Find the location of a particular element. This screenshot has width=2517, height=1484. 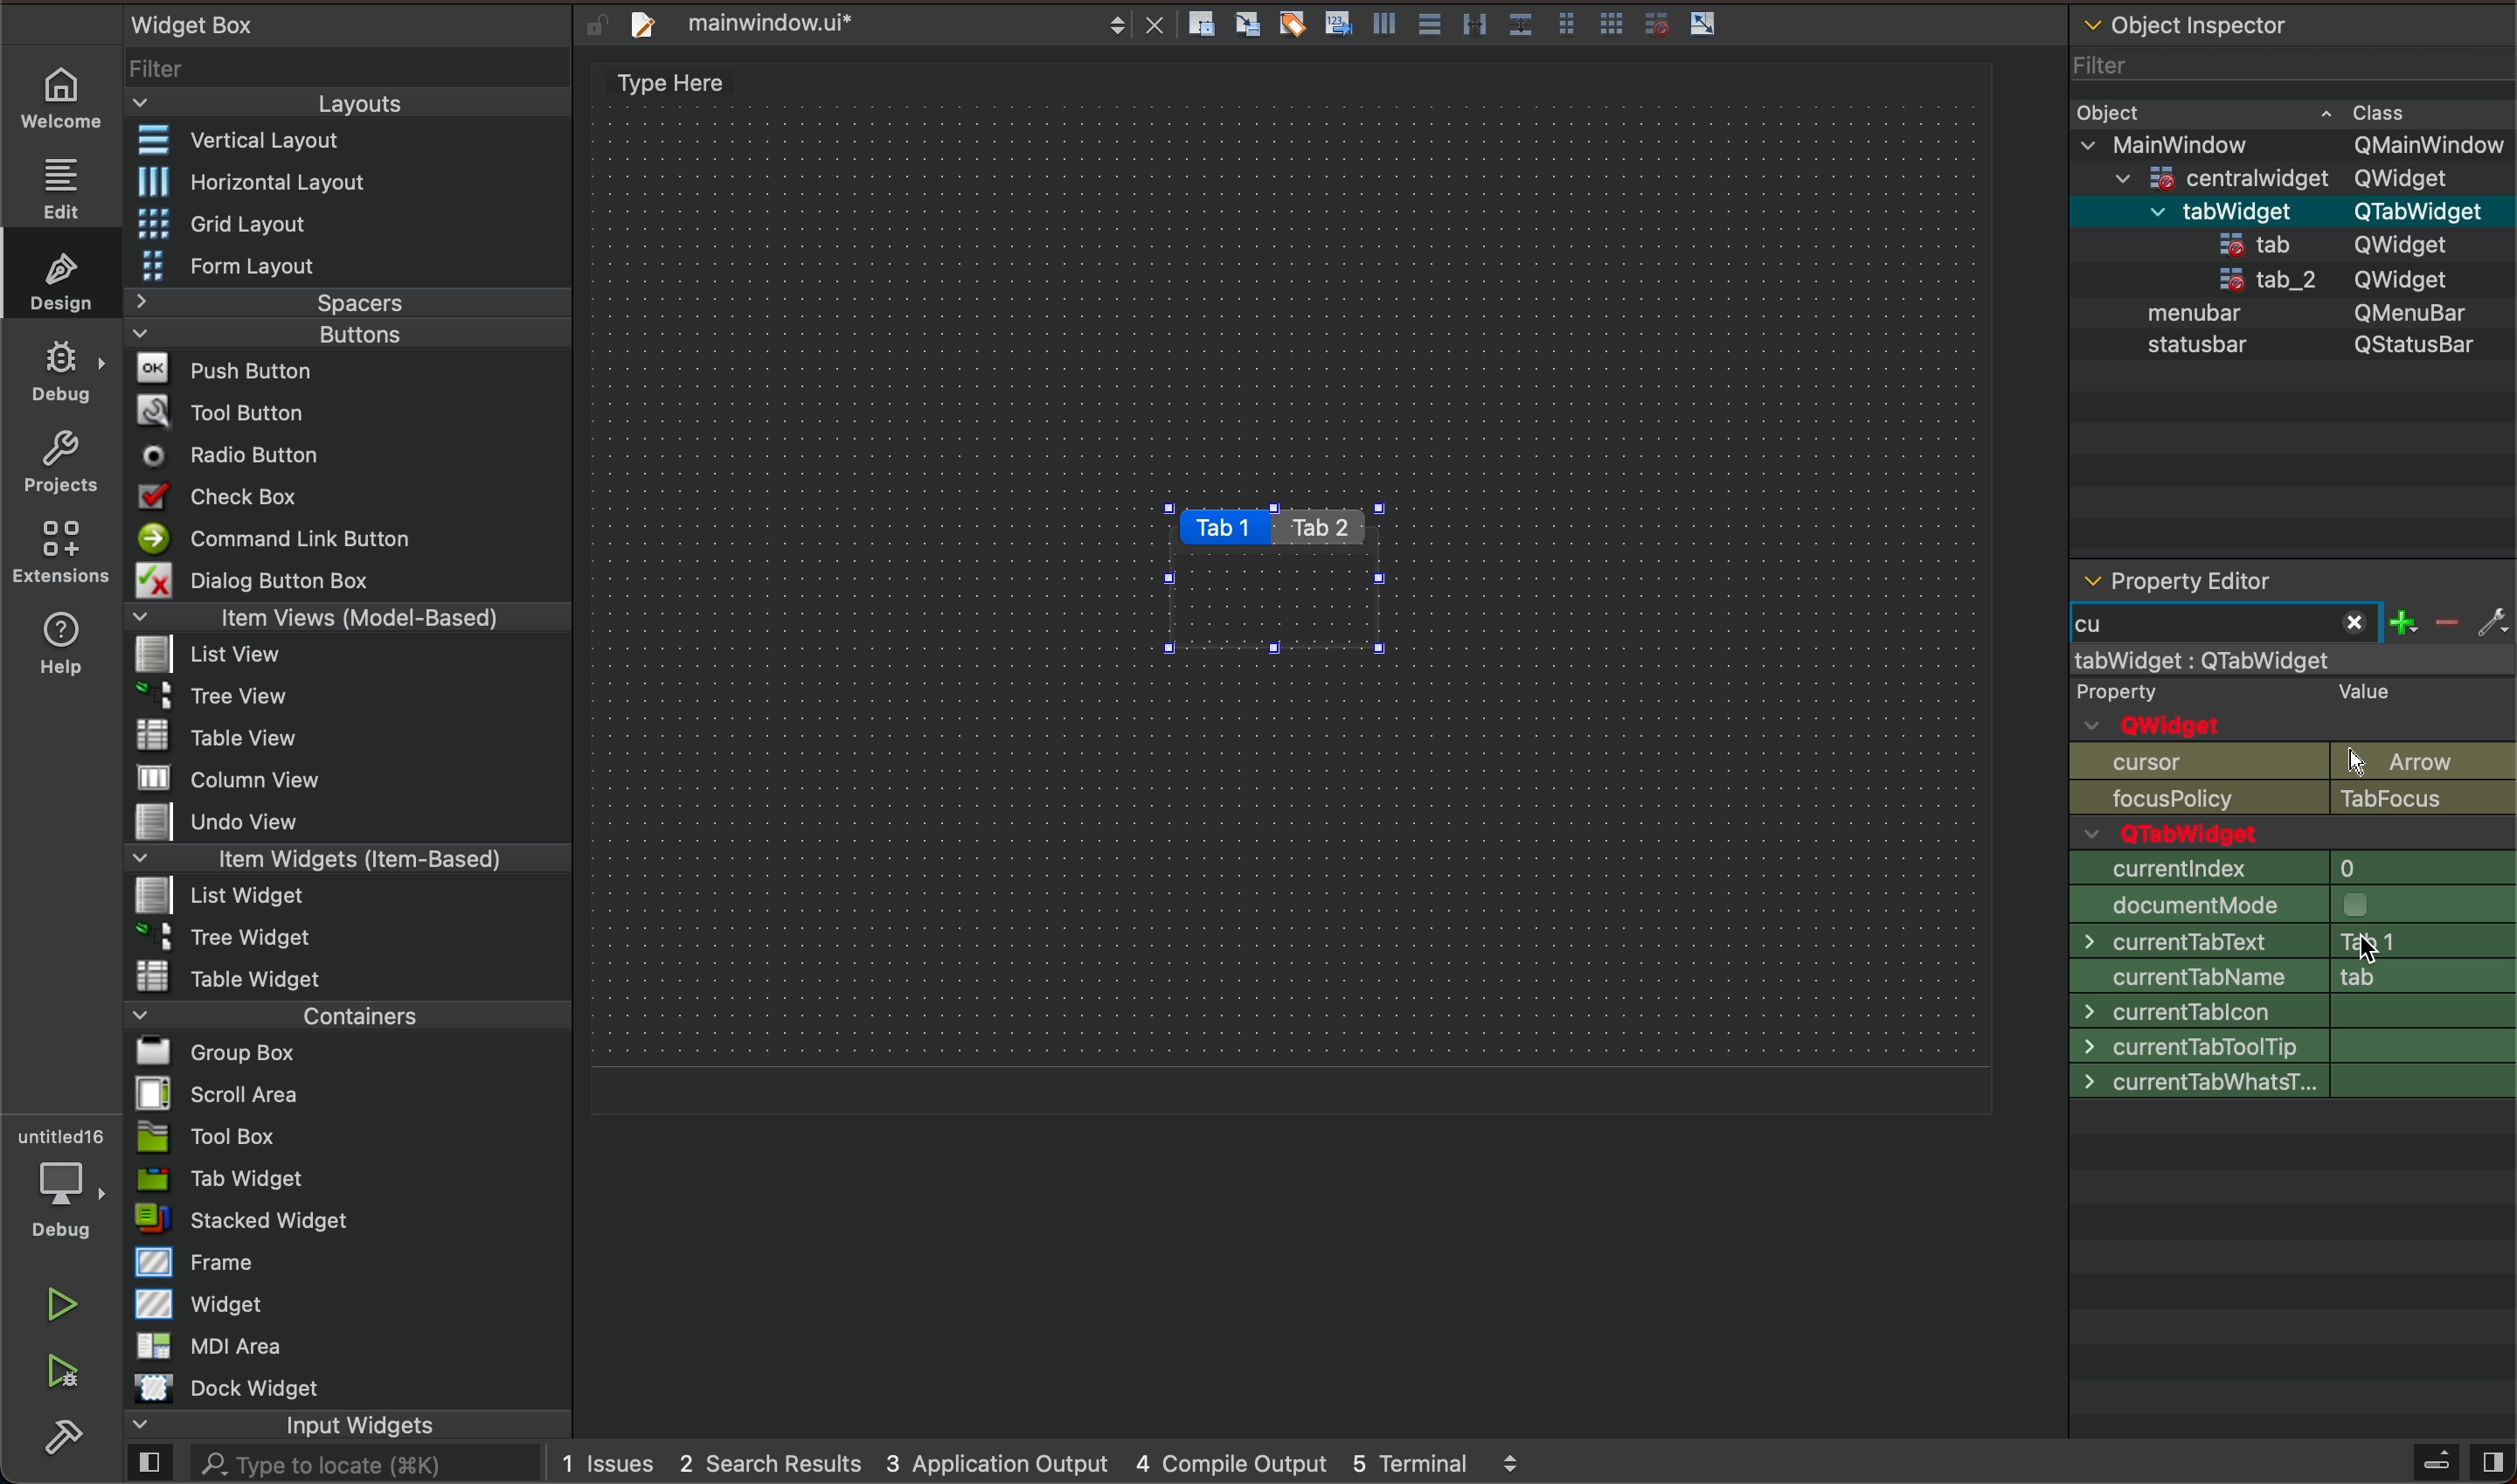

=centralwidaet OWidaet is located at coordinates (2285, 173).